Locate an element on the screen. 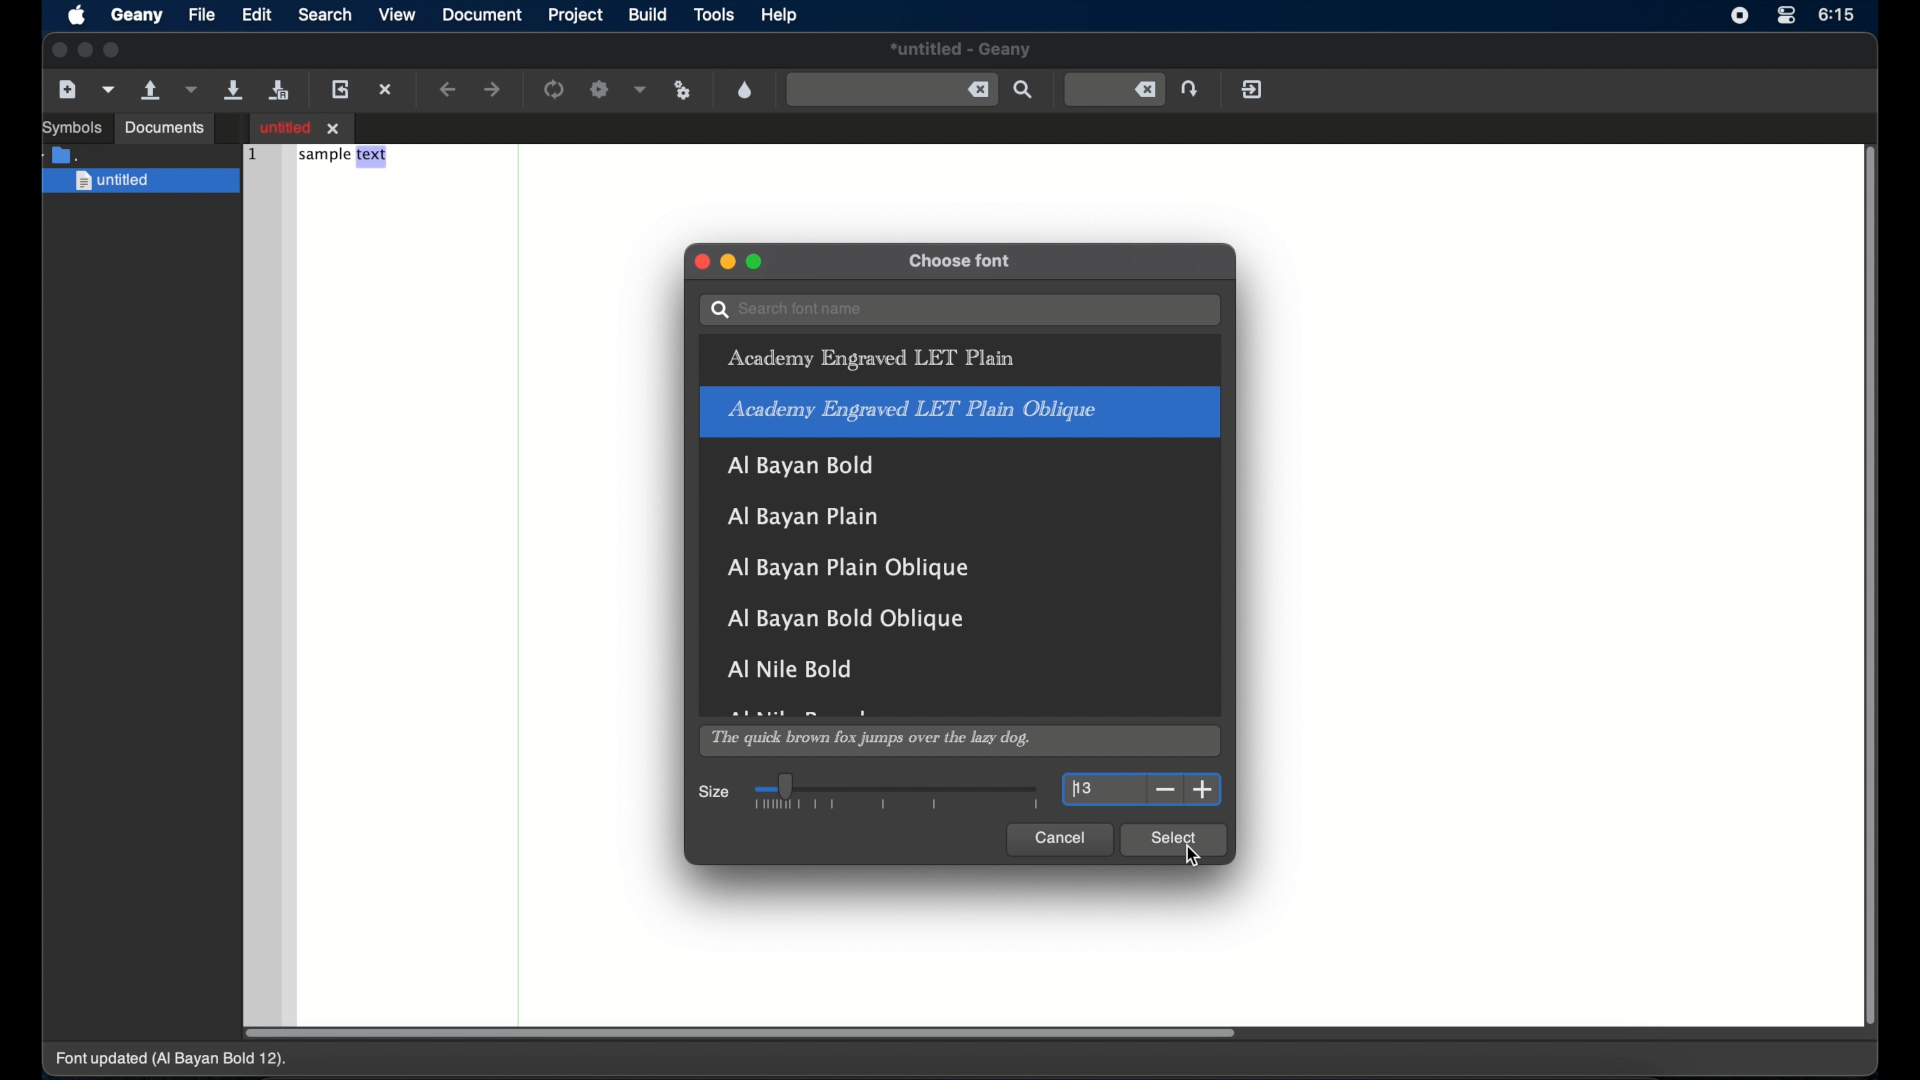  cancel is located at coordinates (1059, 839).